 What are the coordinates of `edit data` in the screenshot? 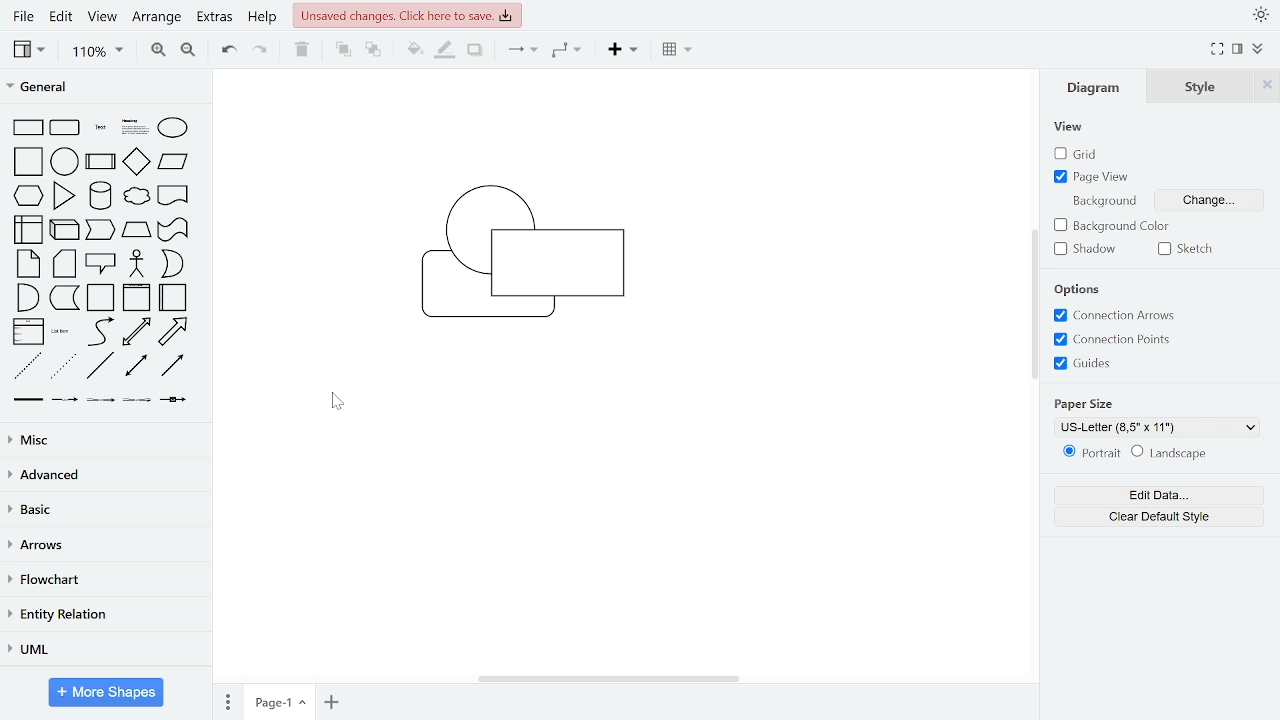 It's located at (1154, 496).